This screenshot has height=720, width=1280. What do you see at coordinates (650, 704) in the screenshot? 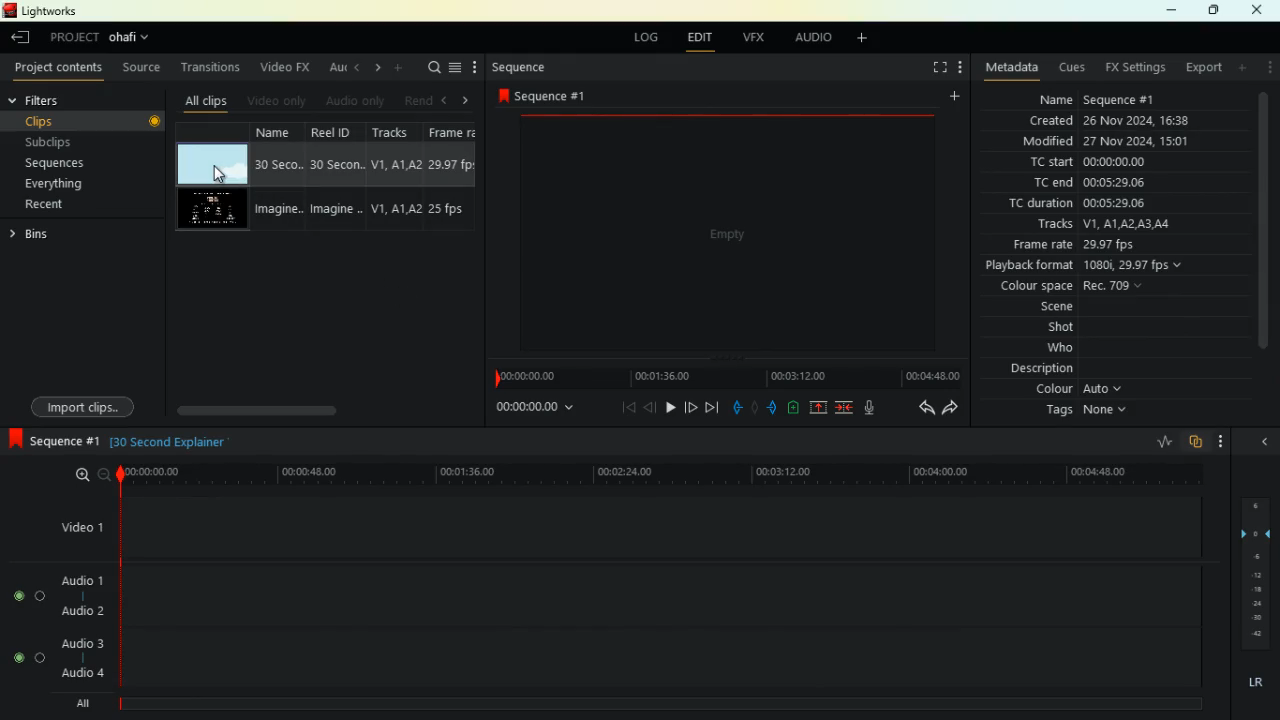
I see `timeline` at bounding box center [650, 704].